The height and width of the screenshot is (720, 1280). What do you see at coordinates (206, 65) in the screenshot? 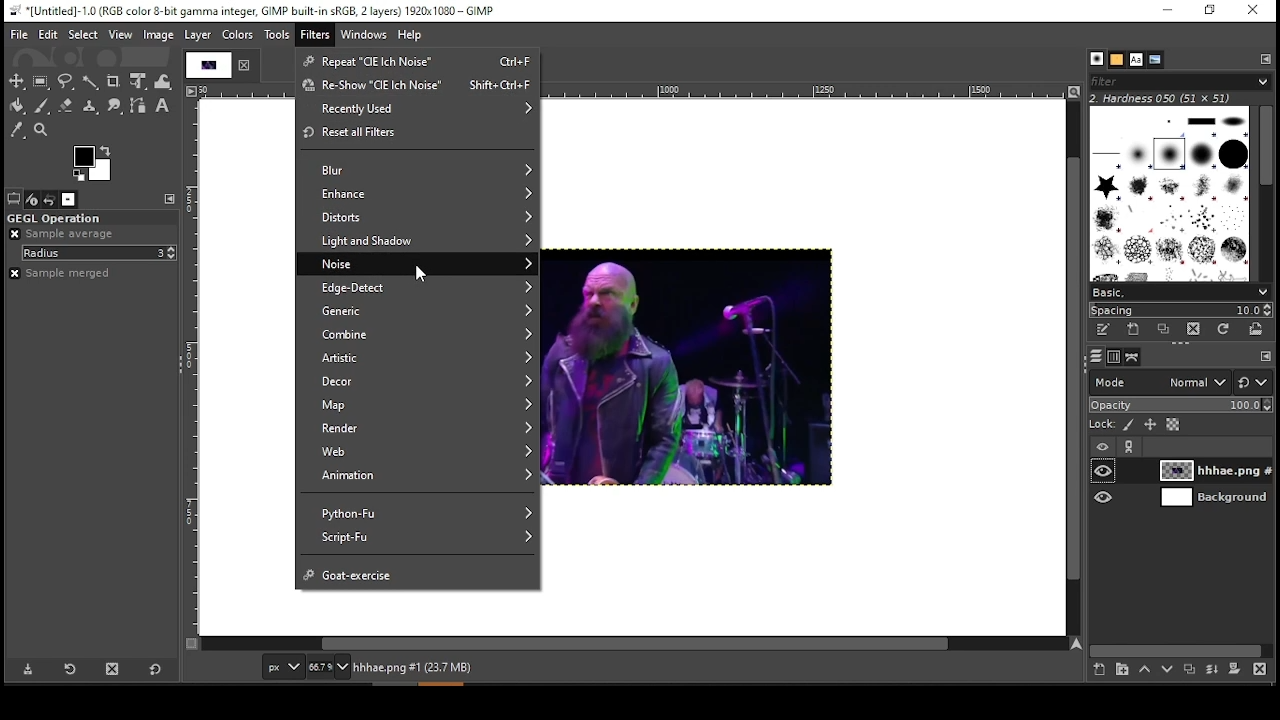
I see `tab` at bounding box center [206, 65].